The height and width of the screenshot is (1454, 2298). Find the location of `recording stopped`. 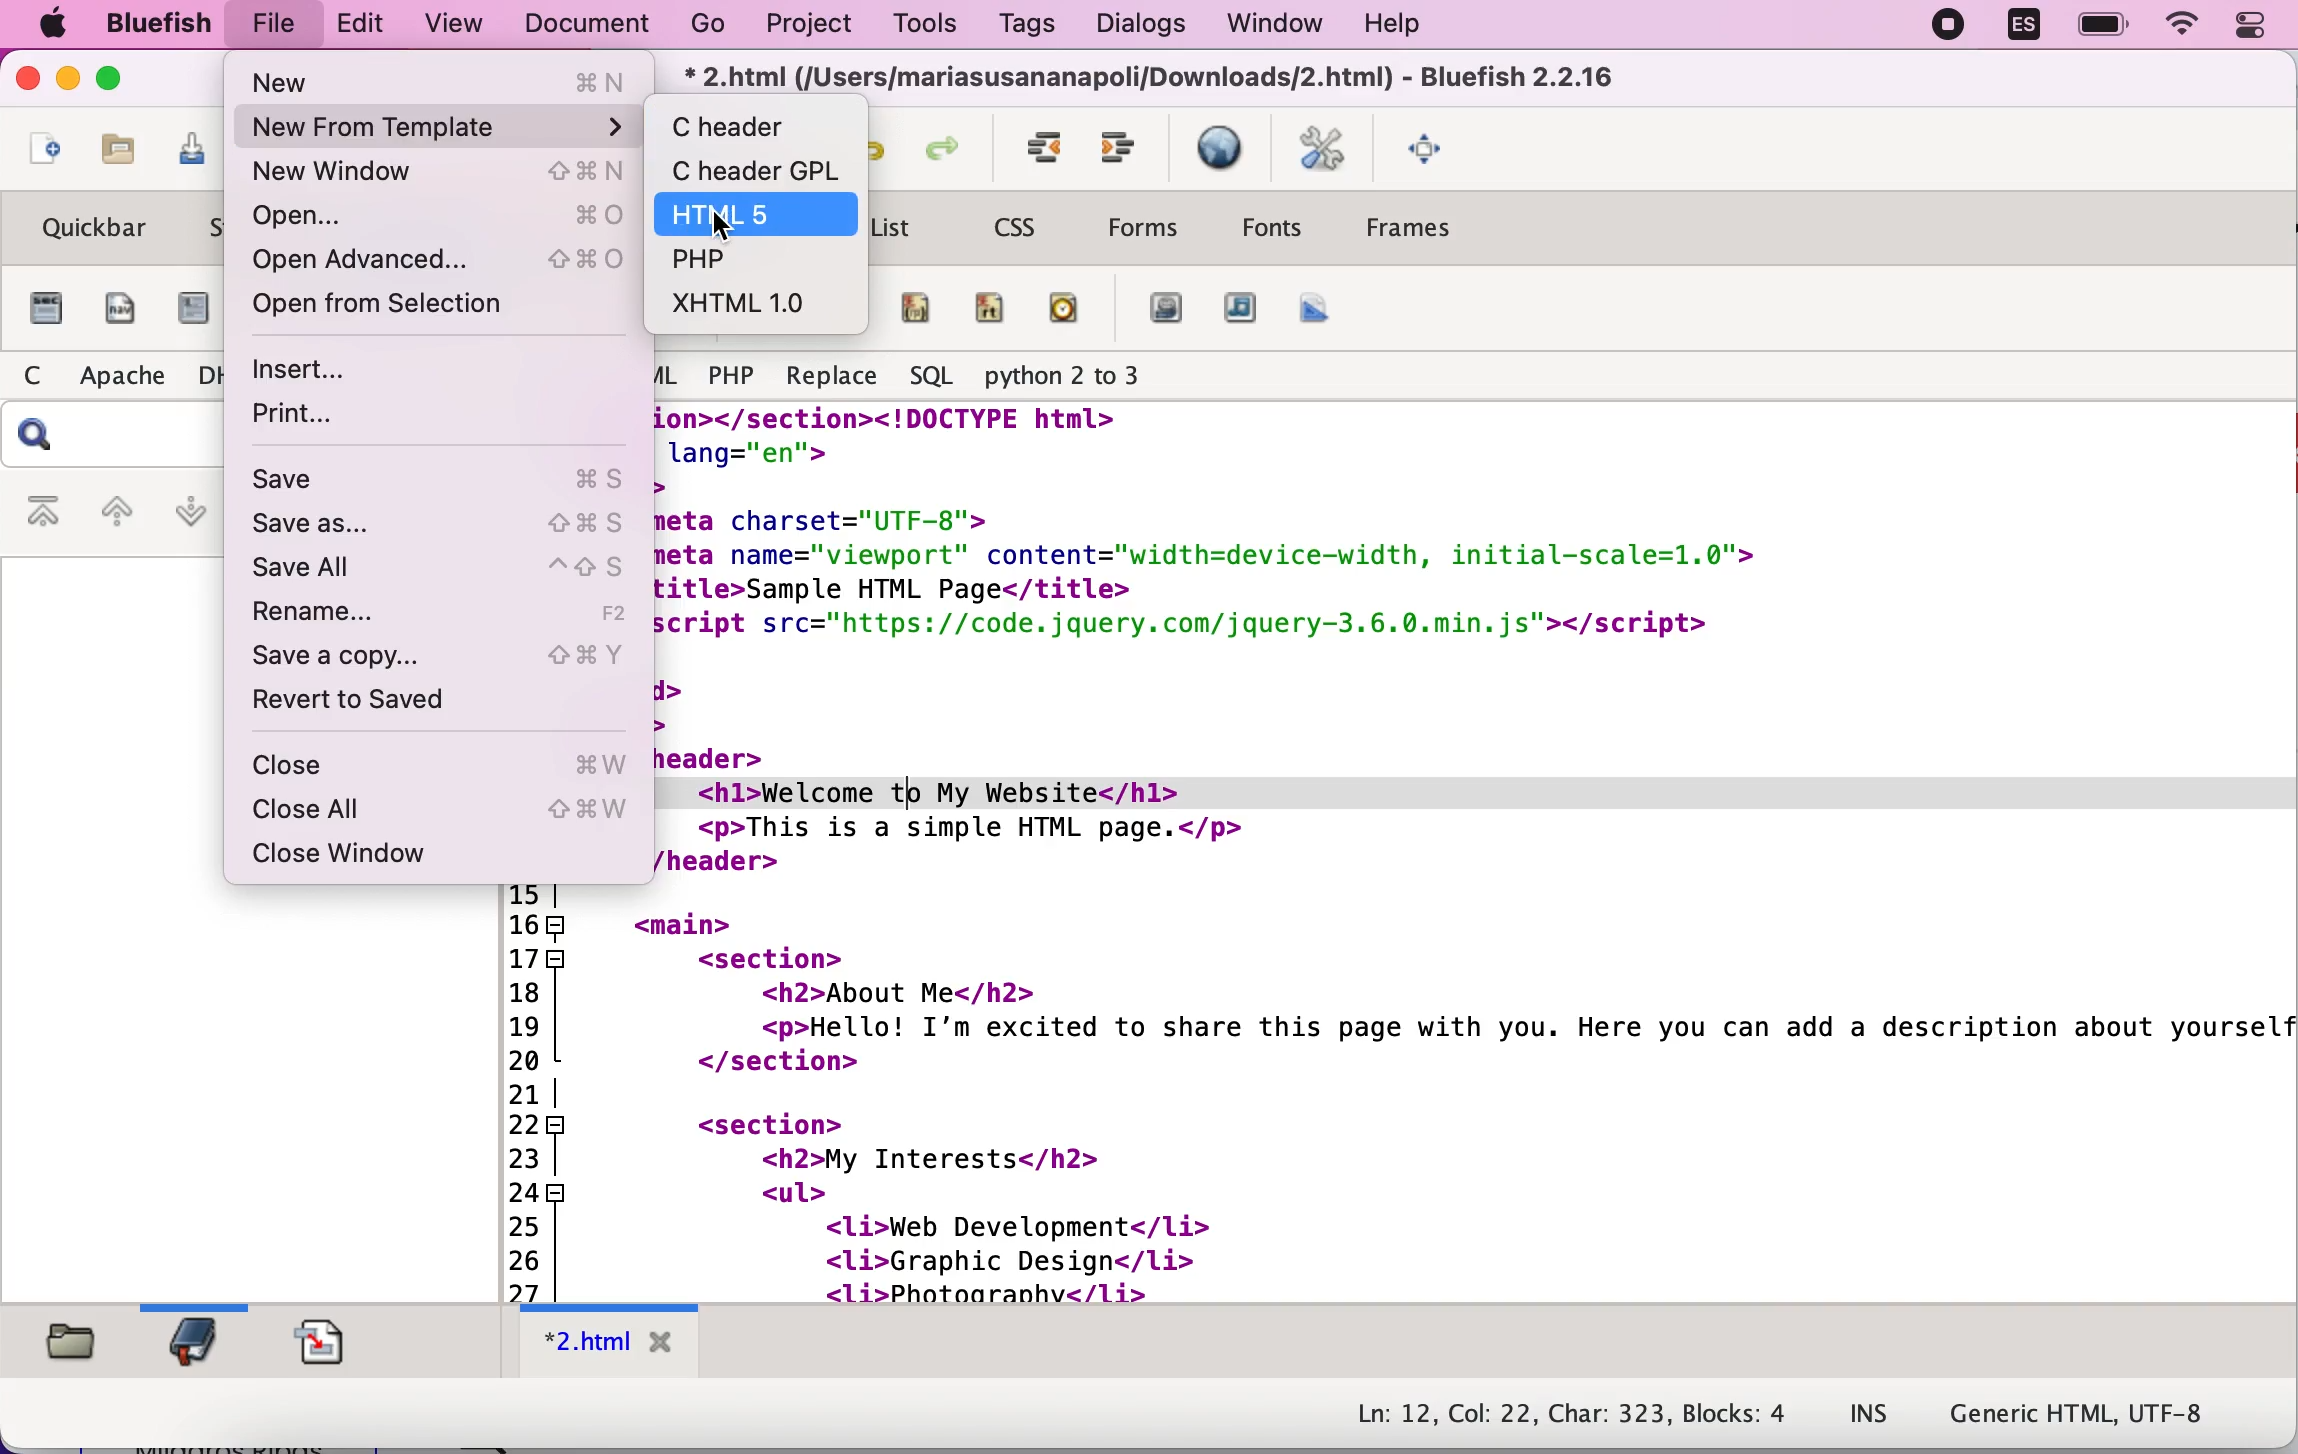

recording stopped is located at coordinates (1942, 25).